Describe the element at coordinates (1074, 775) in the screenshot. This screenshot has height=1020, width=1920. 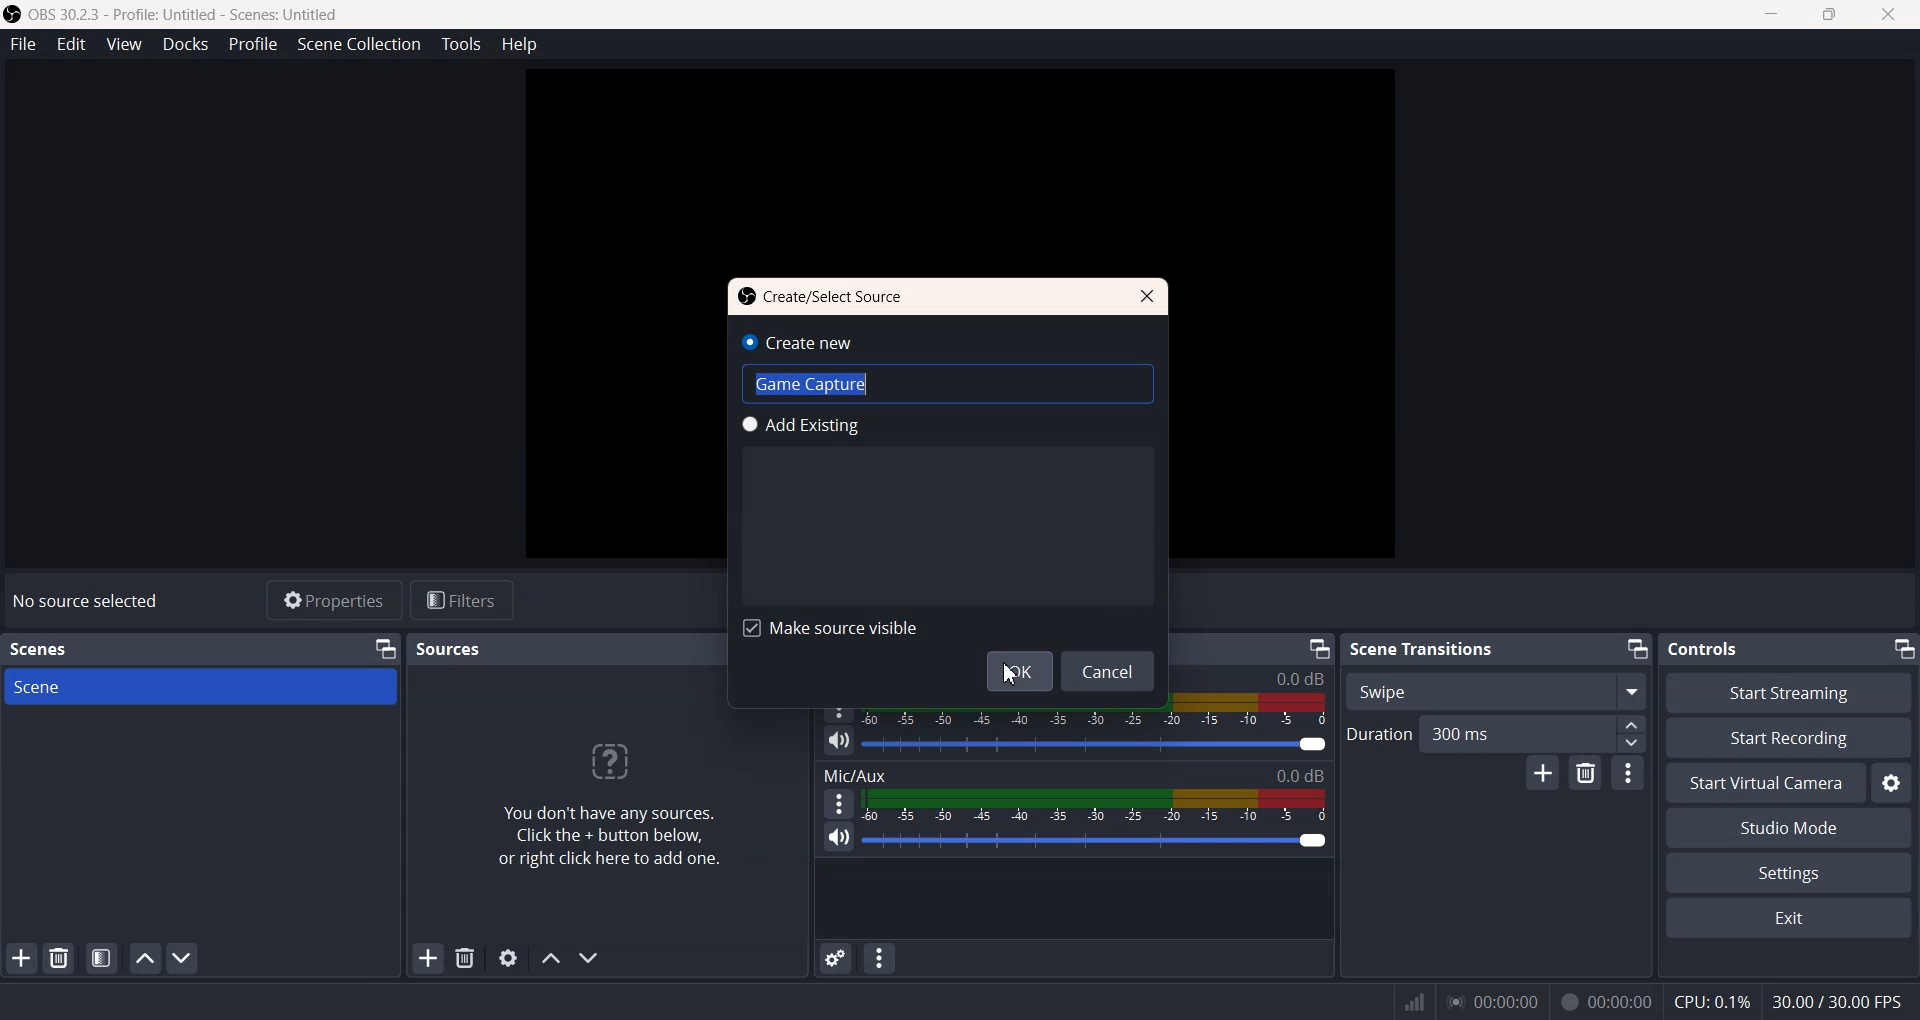
I see `Text` at that location.